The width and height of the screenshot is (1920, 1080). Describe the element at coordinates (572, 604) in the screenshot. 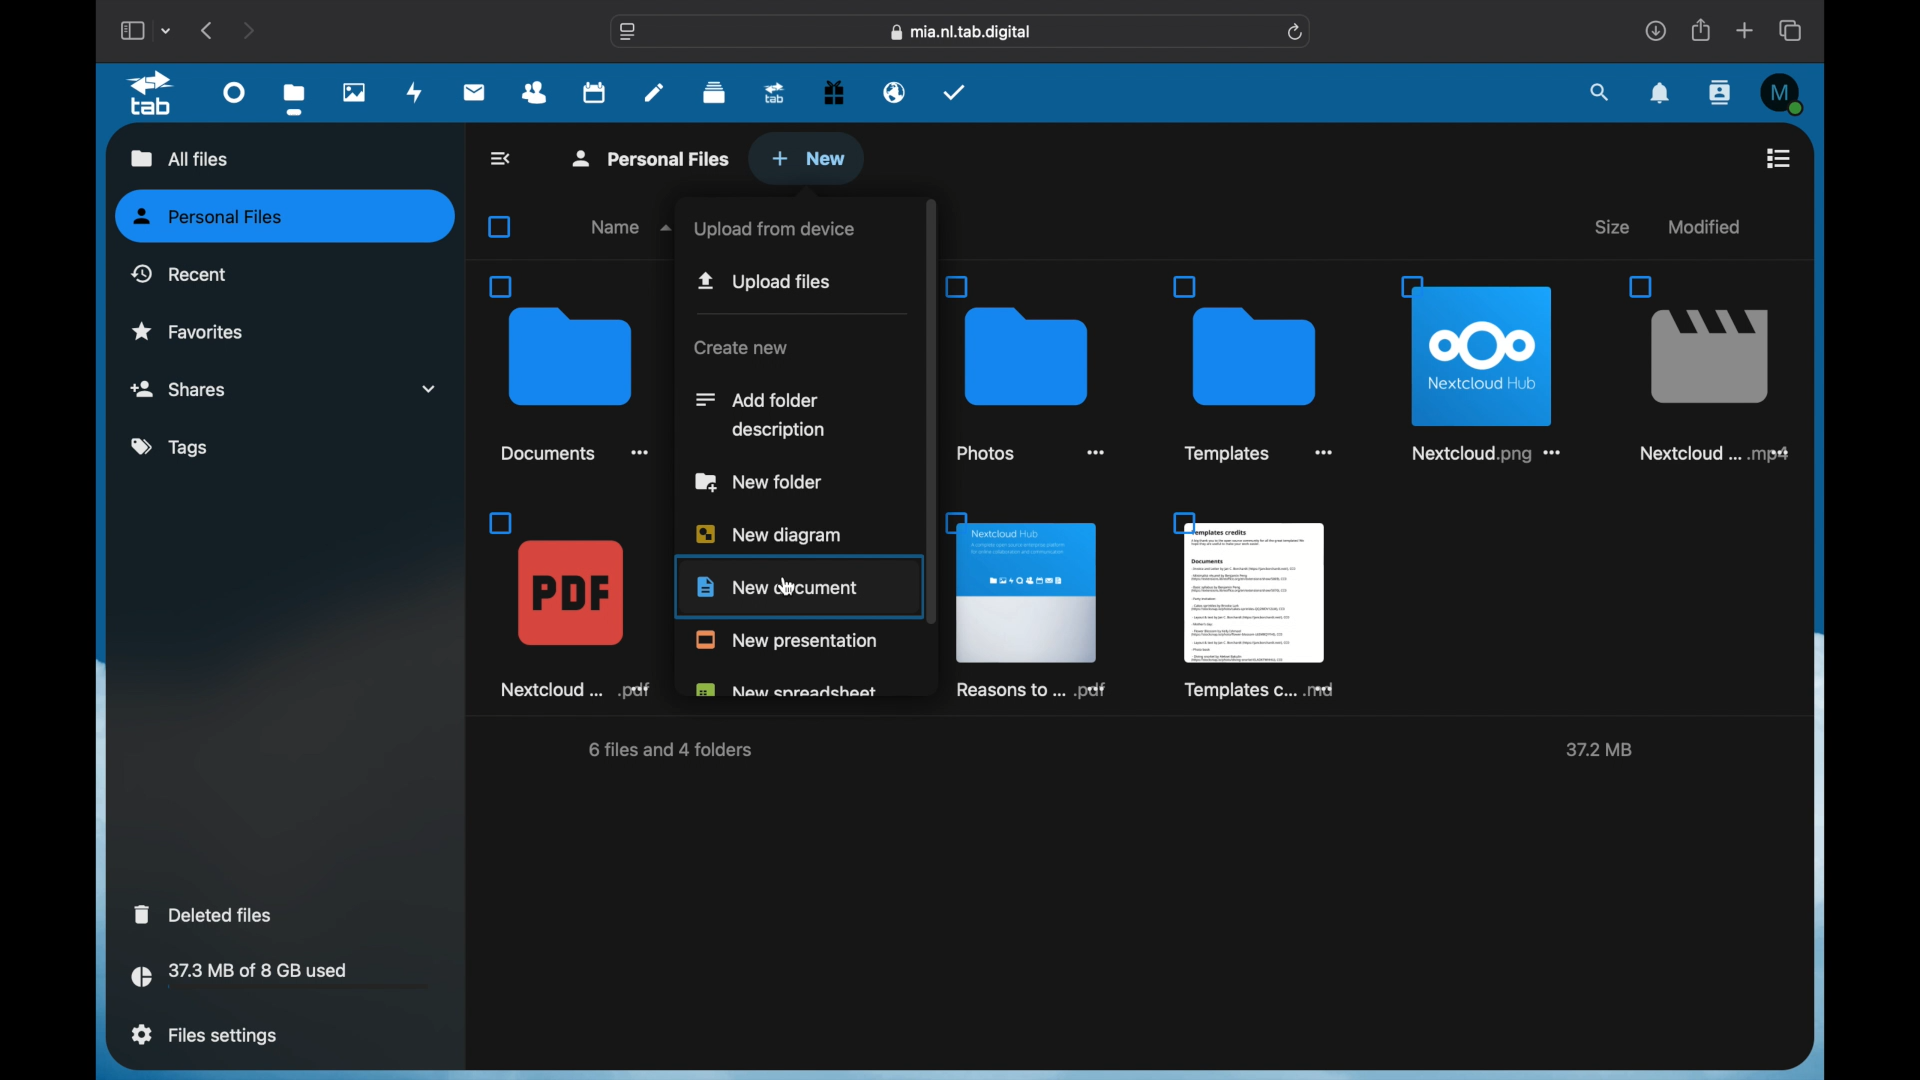

I see `file` at that location.